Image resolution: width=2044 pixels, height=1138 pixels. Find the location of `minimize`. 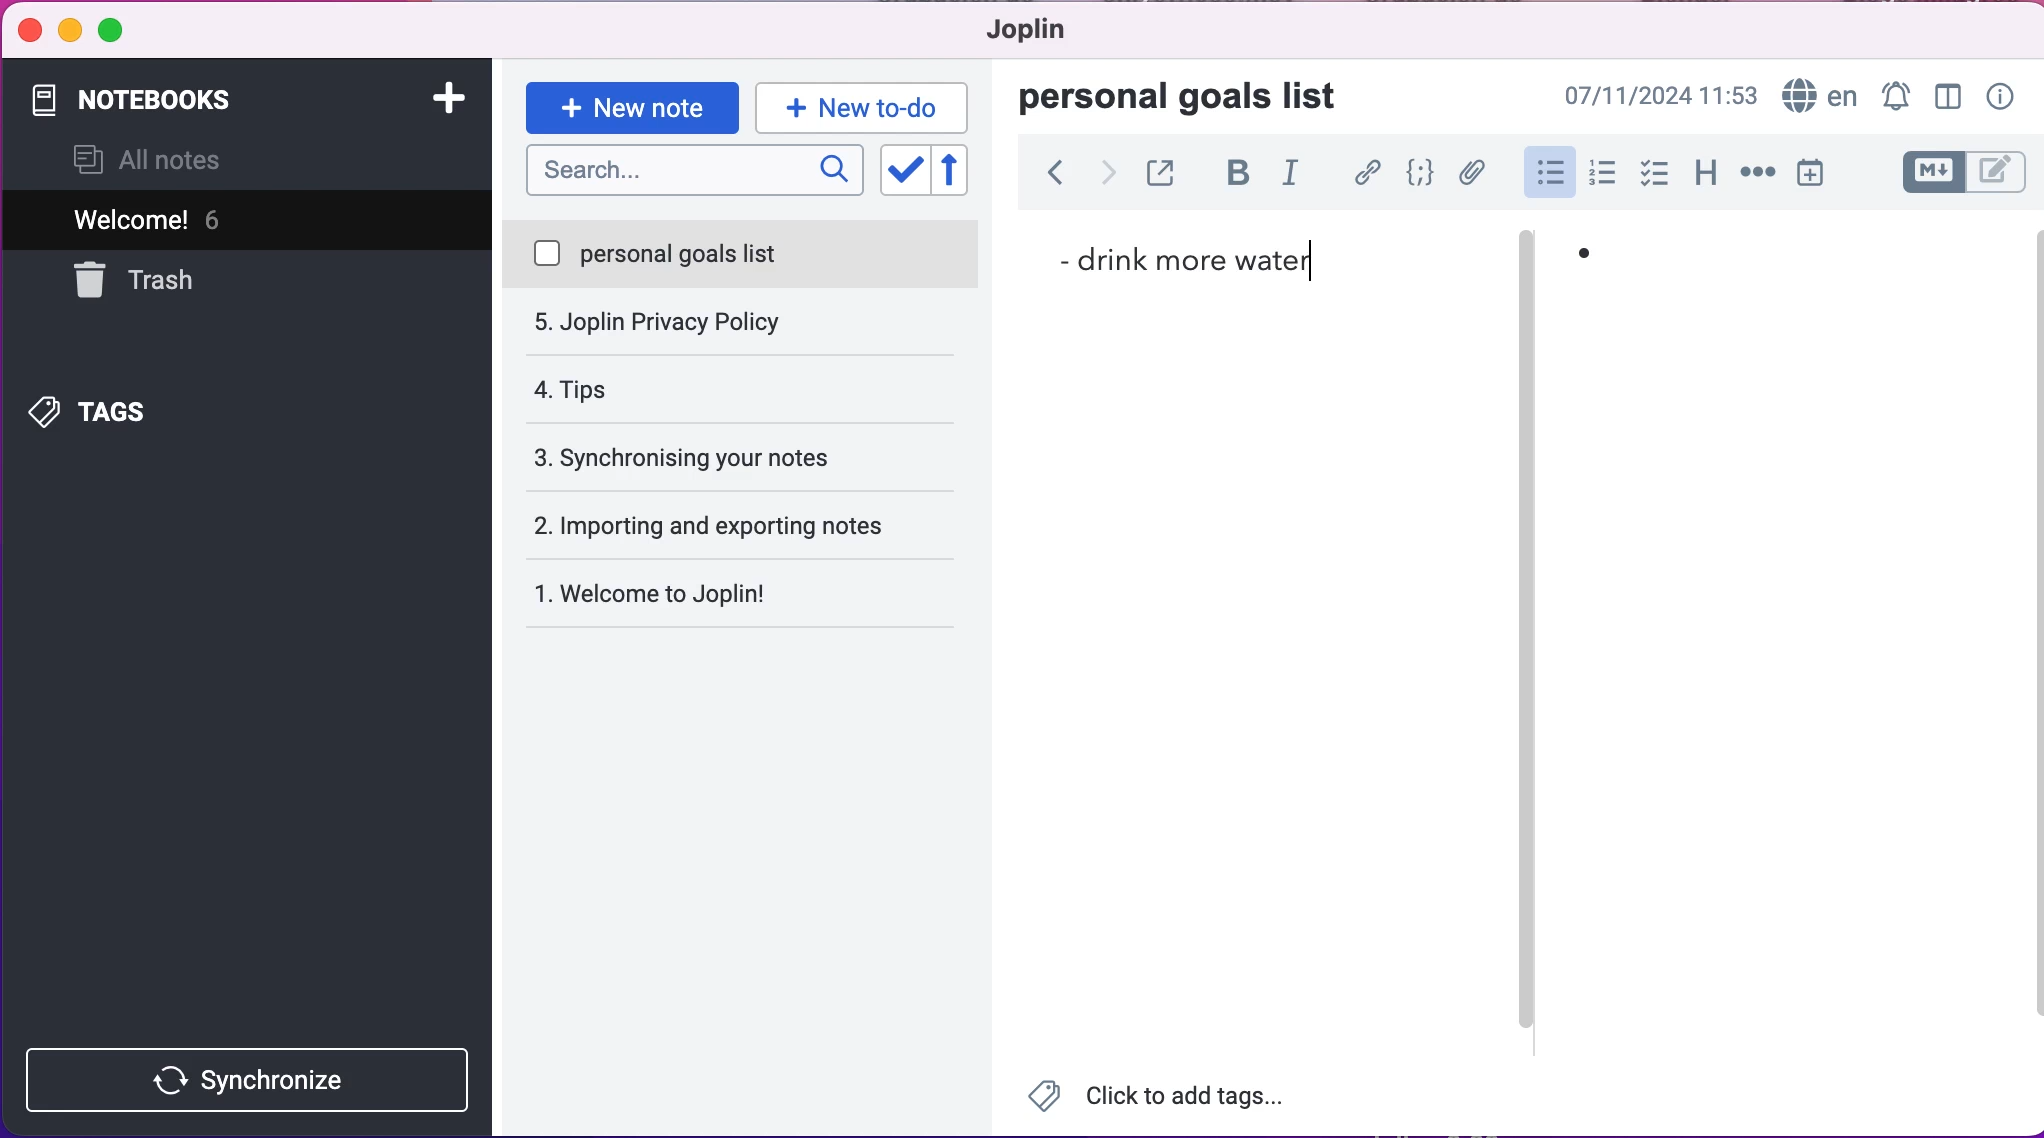

minimize is located at coordinates (69, 31).